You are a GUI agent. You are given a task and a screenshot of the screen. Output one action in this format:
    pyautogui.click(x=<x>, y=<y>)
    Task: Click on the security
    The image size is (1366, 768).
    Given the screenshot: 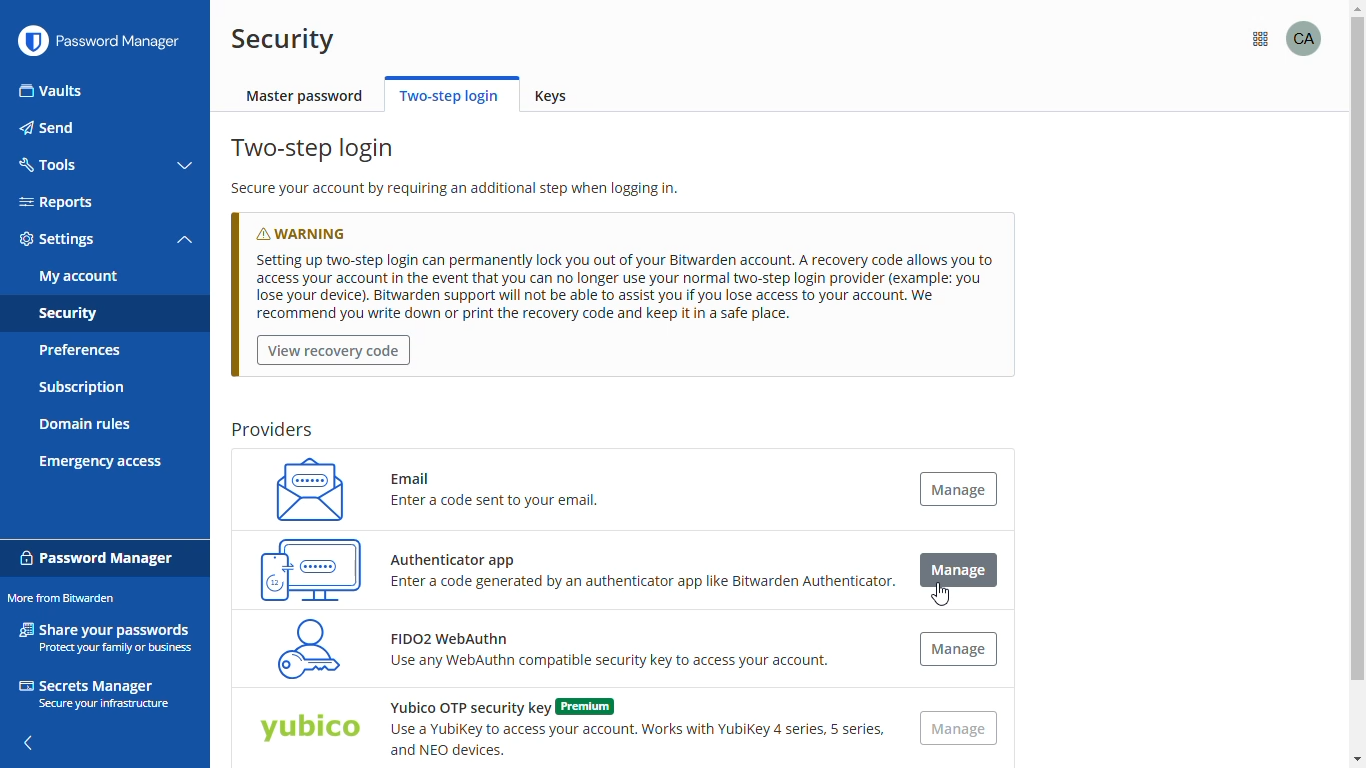 What is the action you would take?
    pyautogui.click(x=67, y=315)
    